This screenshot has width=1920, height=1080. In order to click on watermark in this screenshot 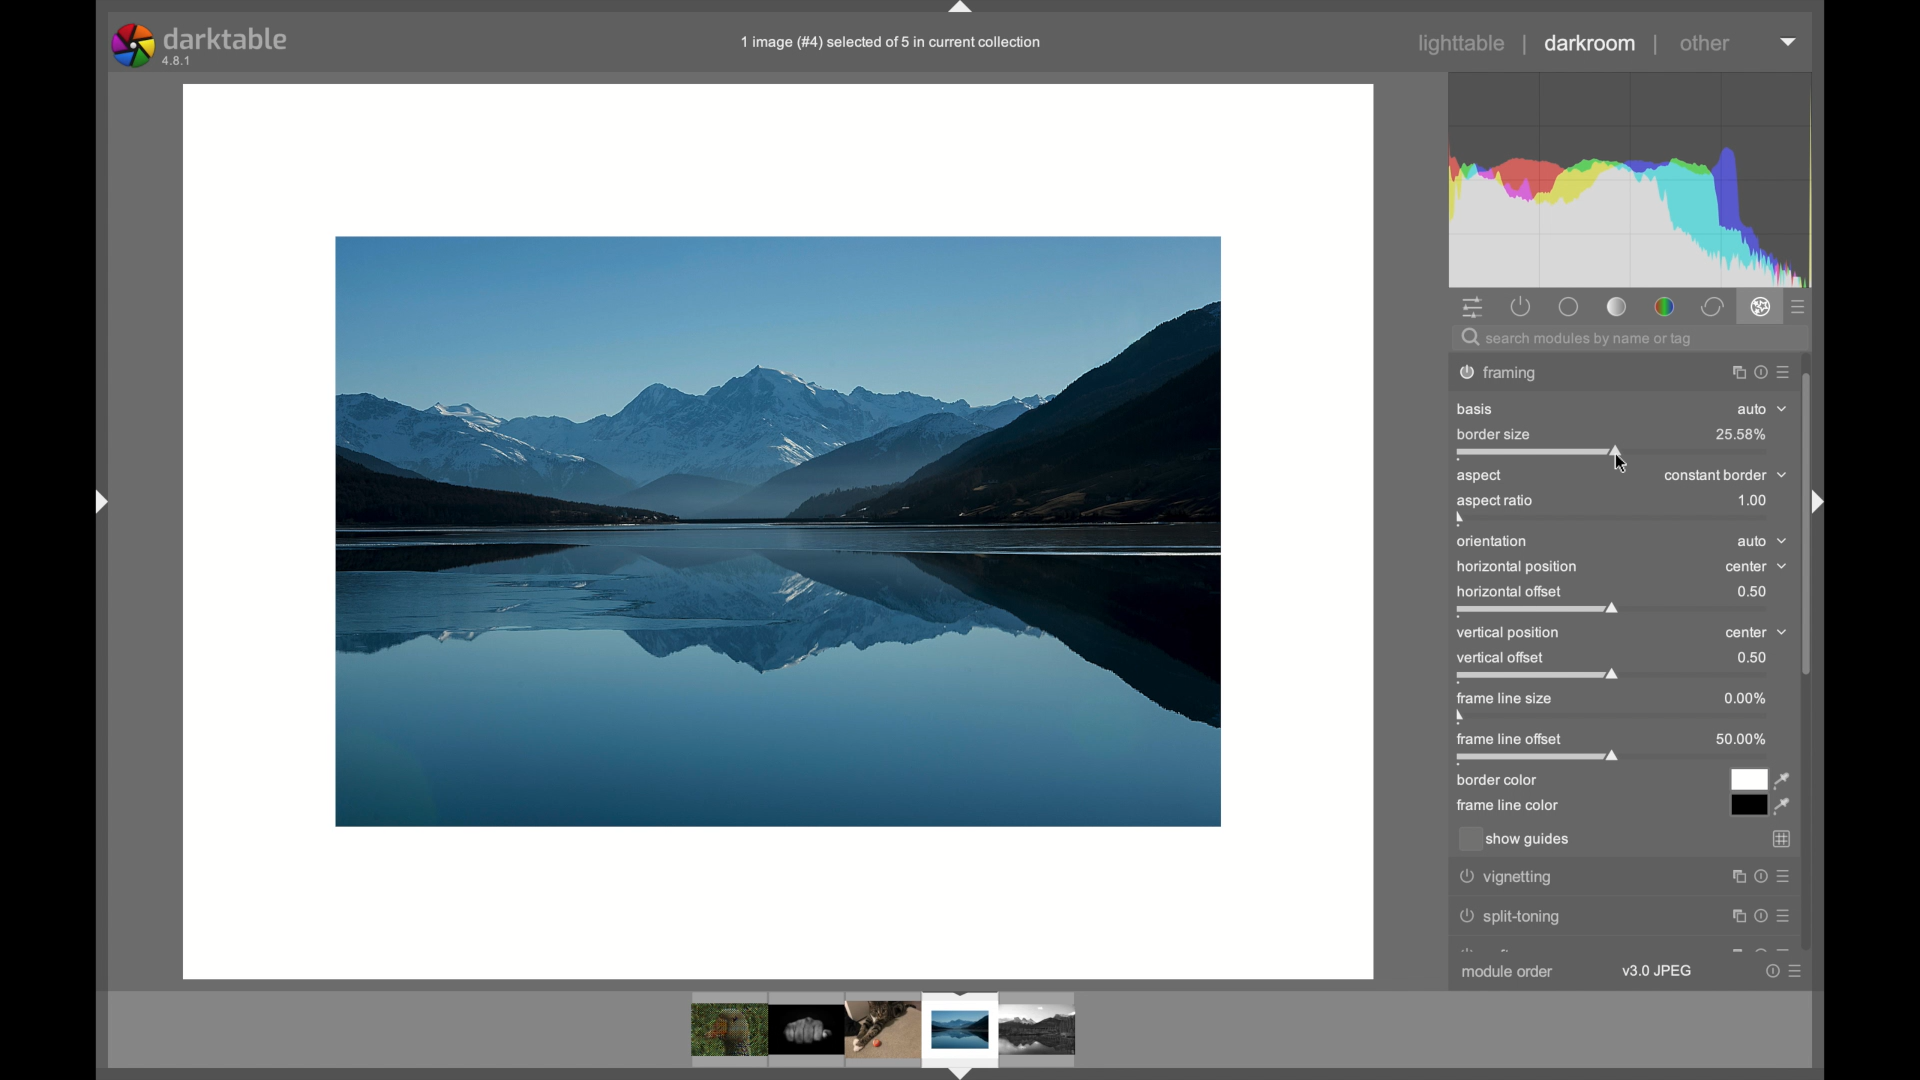, I will do `click(1510, 371)`.